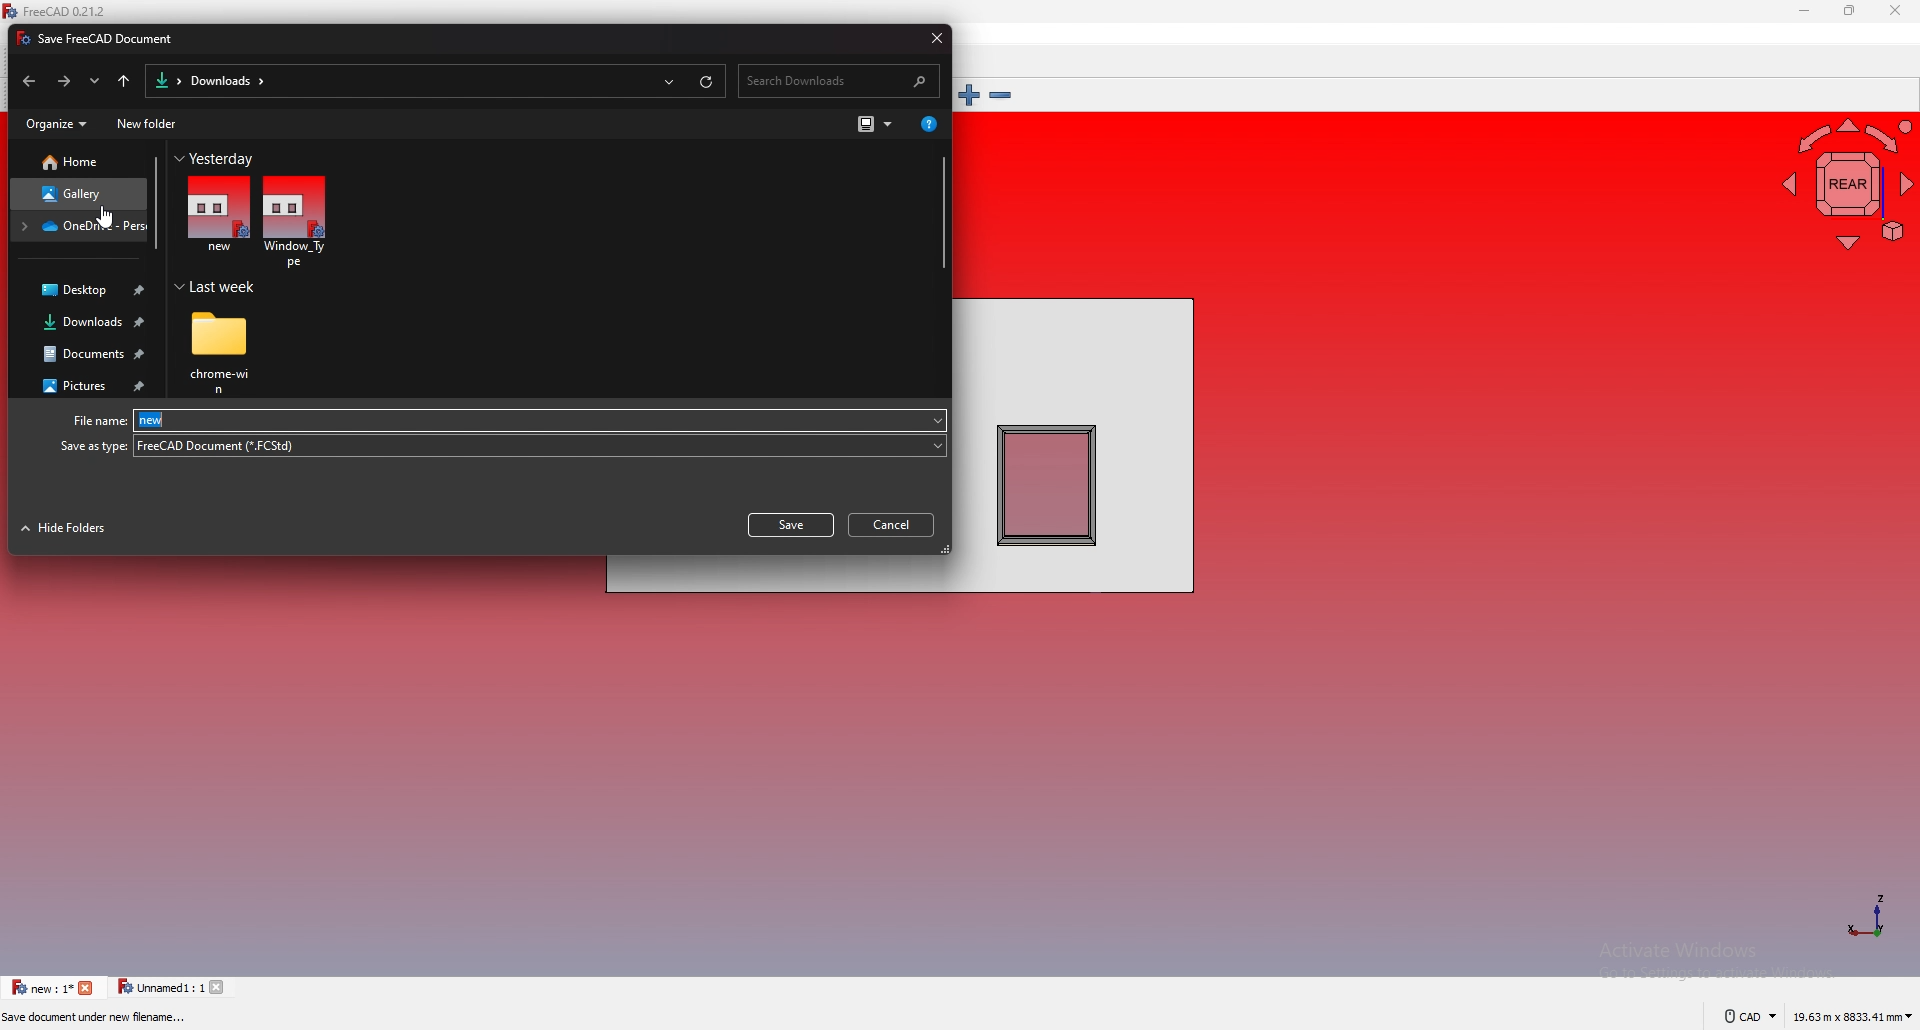 Image resolution: width=1920 pixels, height=1030 pixels. I want to click on gallery, so click(80, 195).